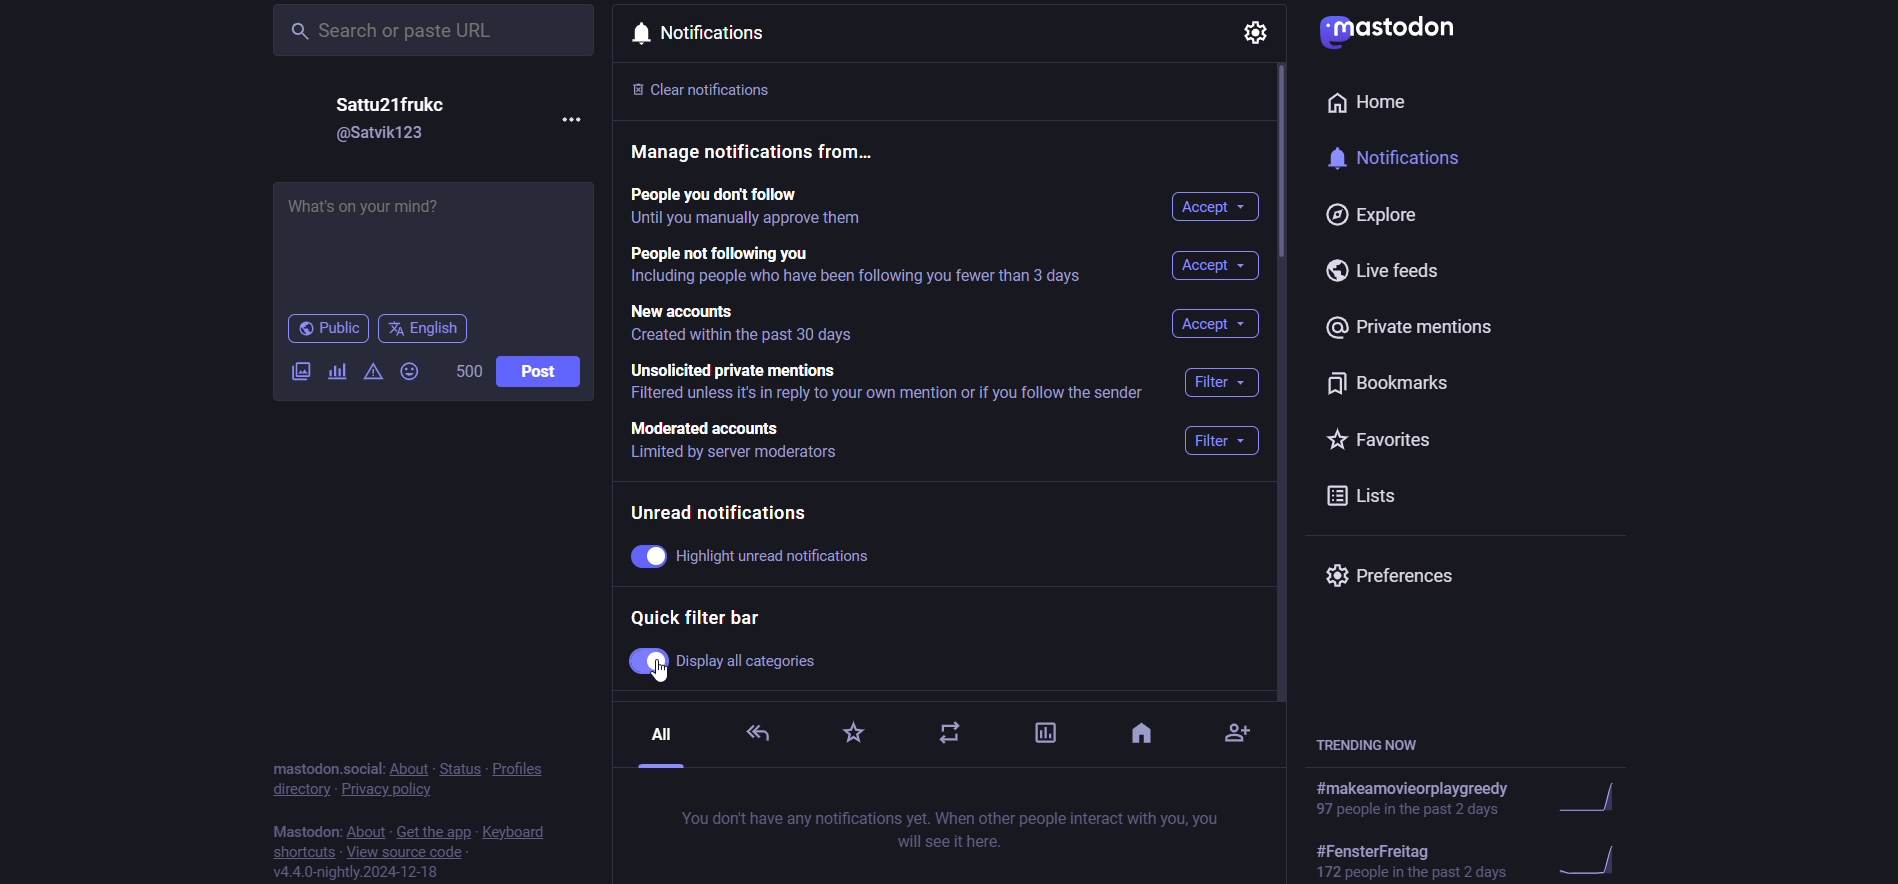  Describe the element at coordinates (705, 618) in the screenshot. I see `quick filter bar` at that location.